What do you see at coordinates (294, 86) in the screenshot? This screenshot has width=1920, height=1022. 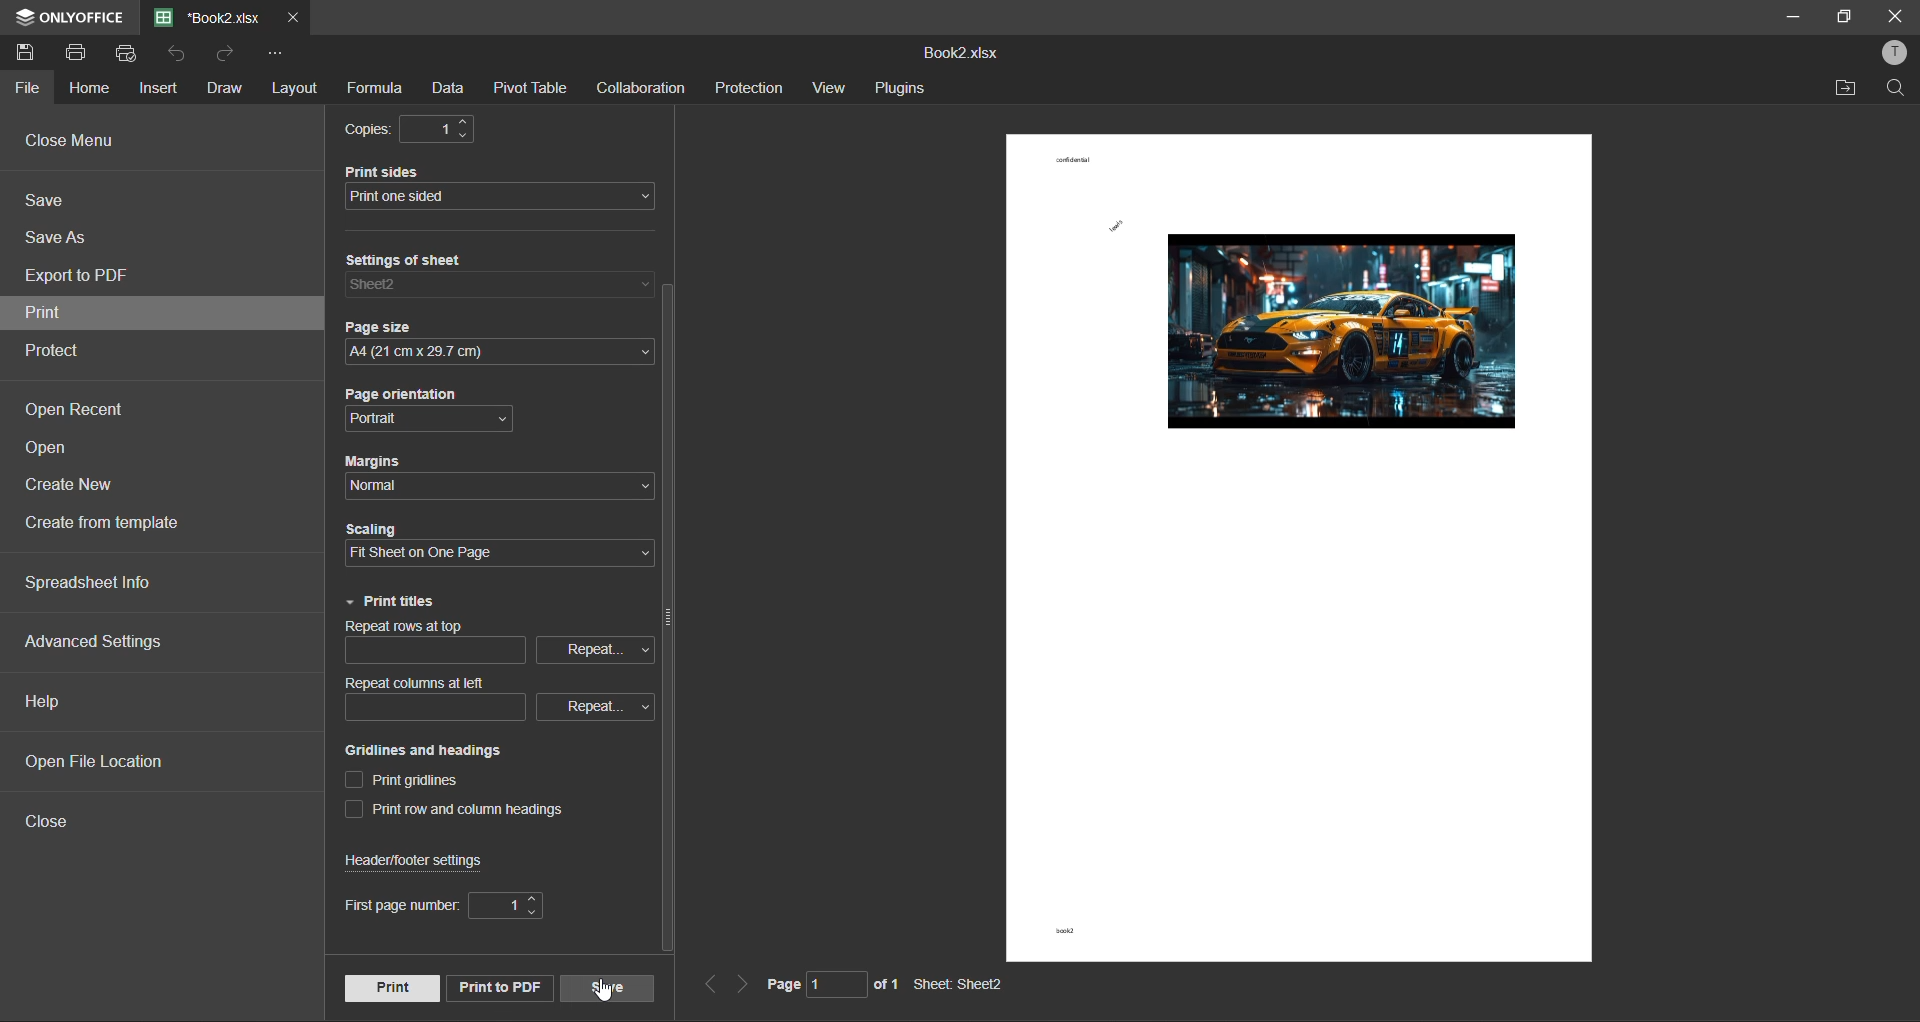 I see `layout` at bounding box center [294, 86].